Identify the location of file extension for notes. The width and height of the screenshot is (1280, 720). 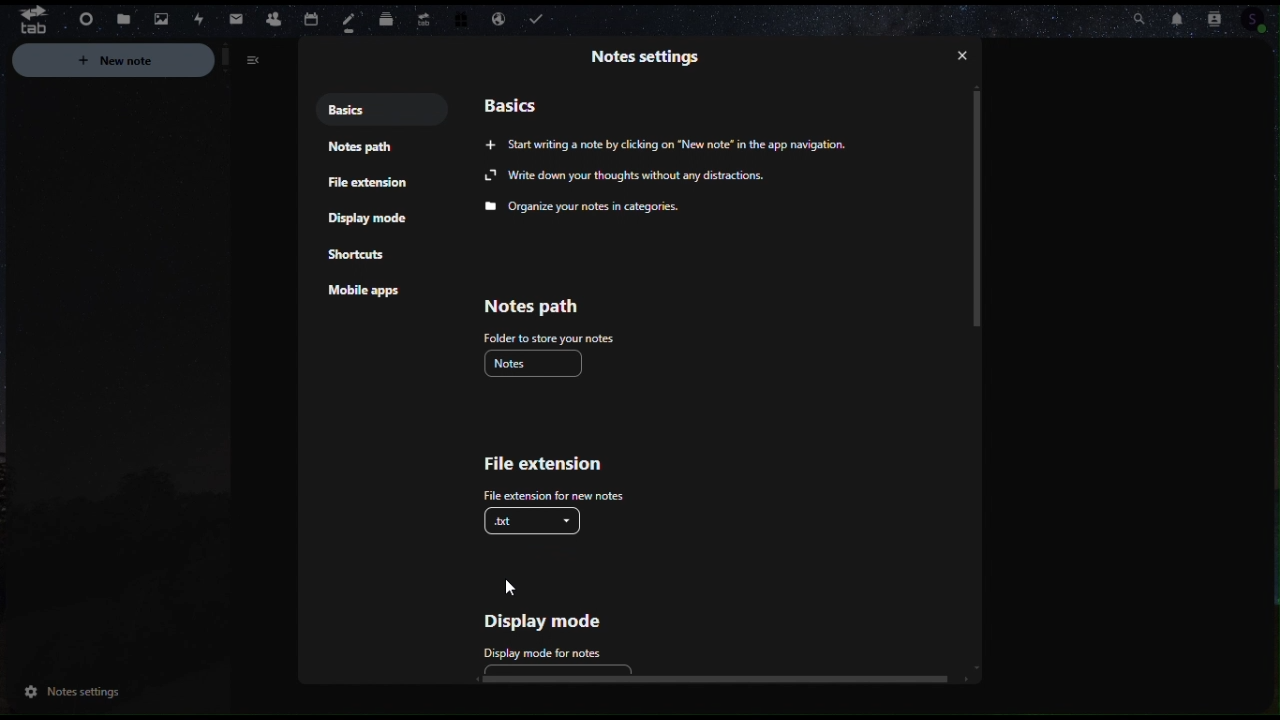
(547, 493).